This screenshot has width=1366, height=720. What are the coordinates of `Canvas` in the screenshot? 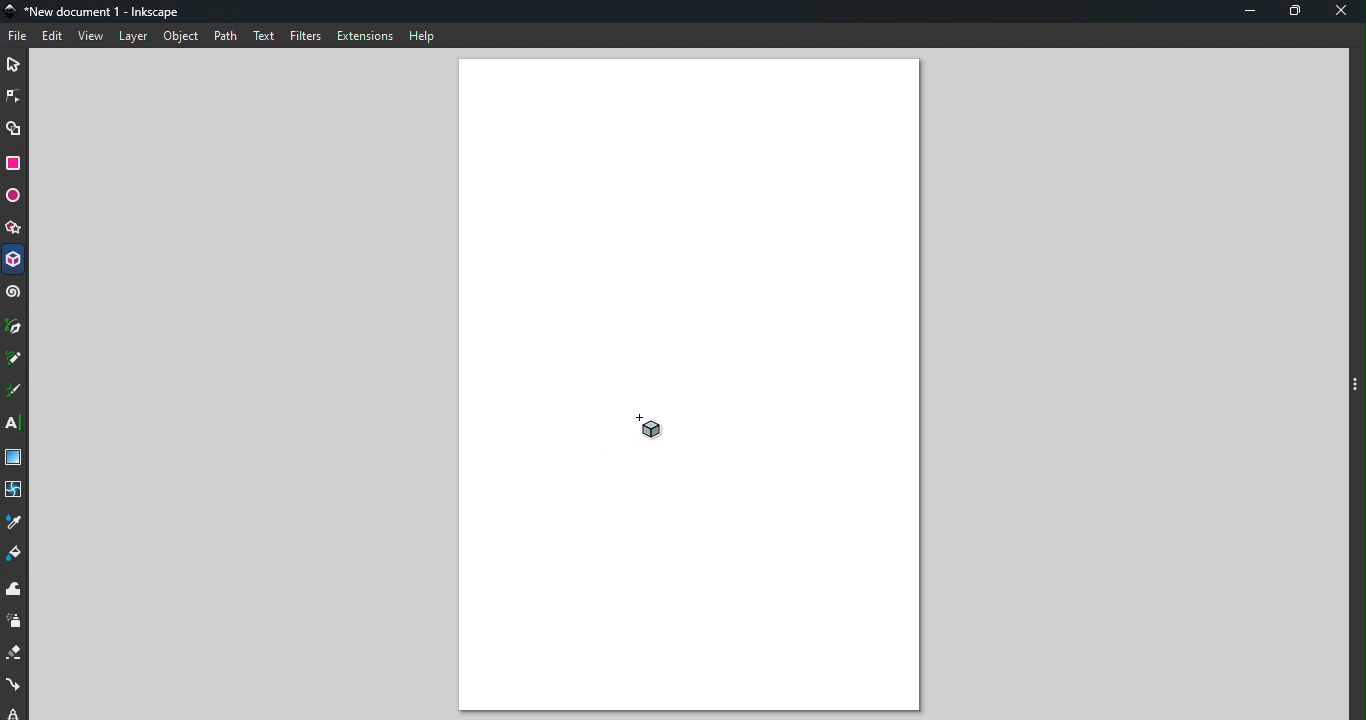 It's located at (690, 388).